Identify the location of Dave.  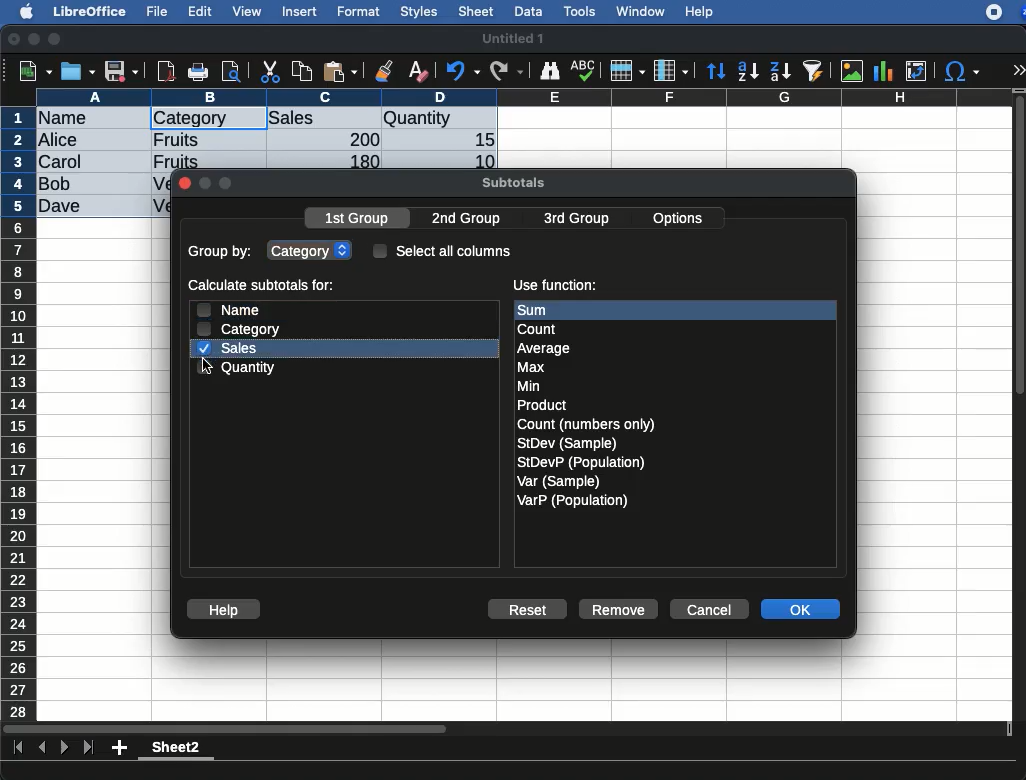
(64, 207).